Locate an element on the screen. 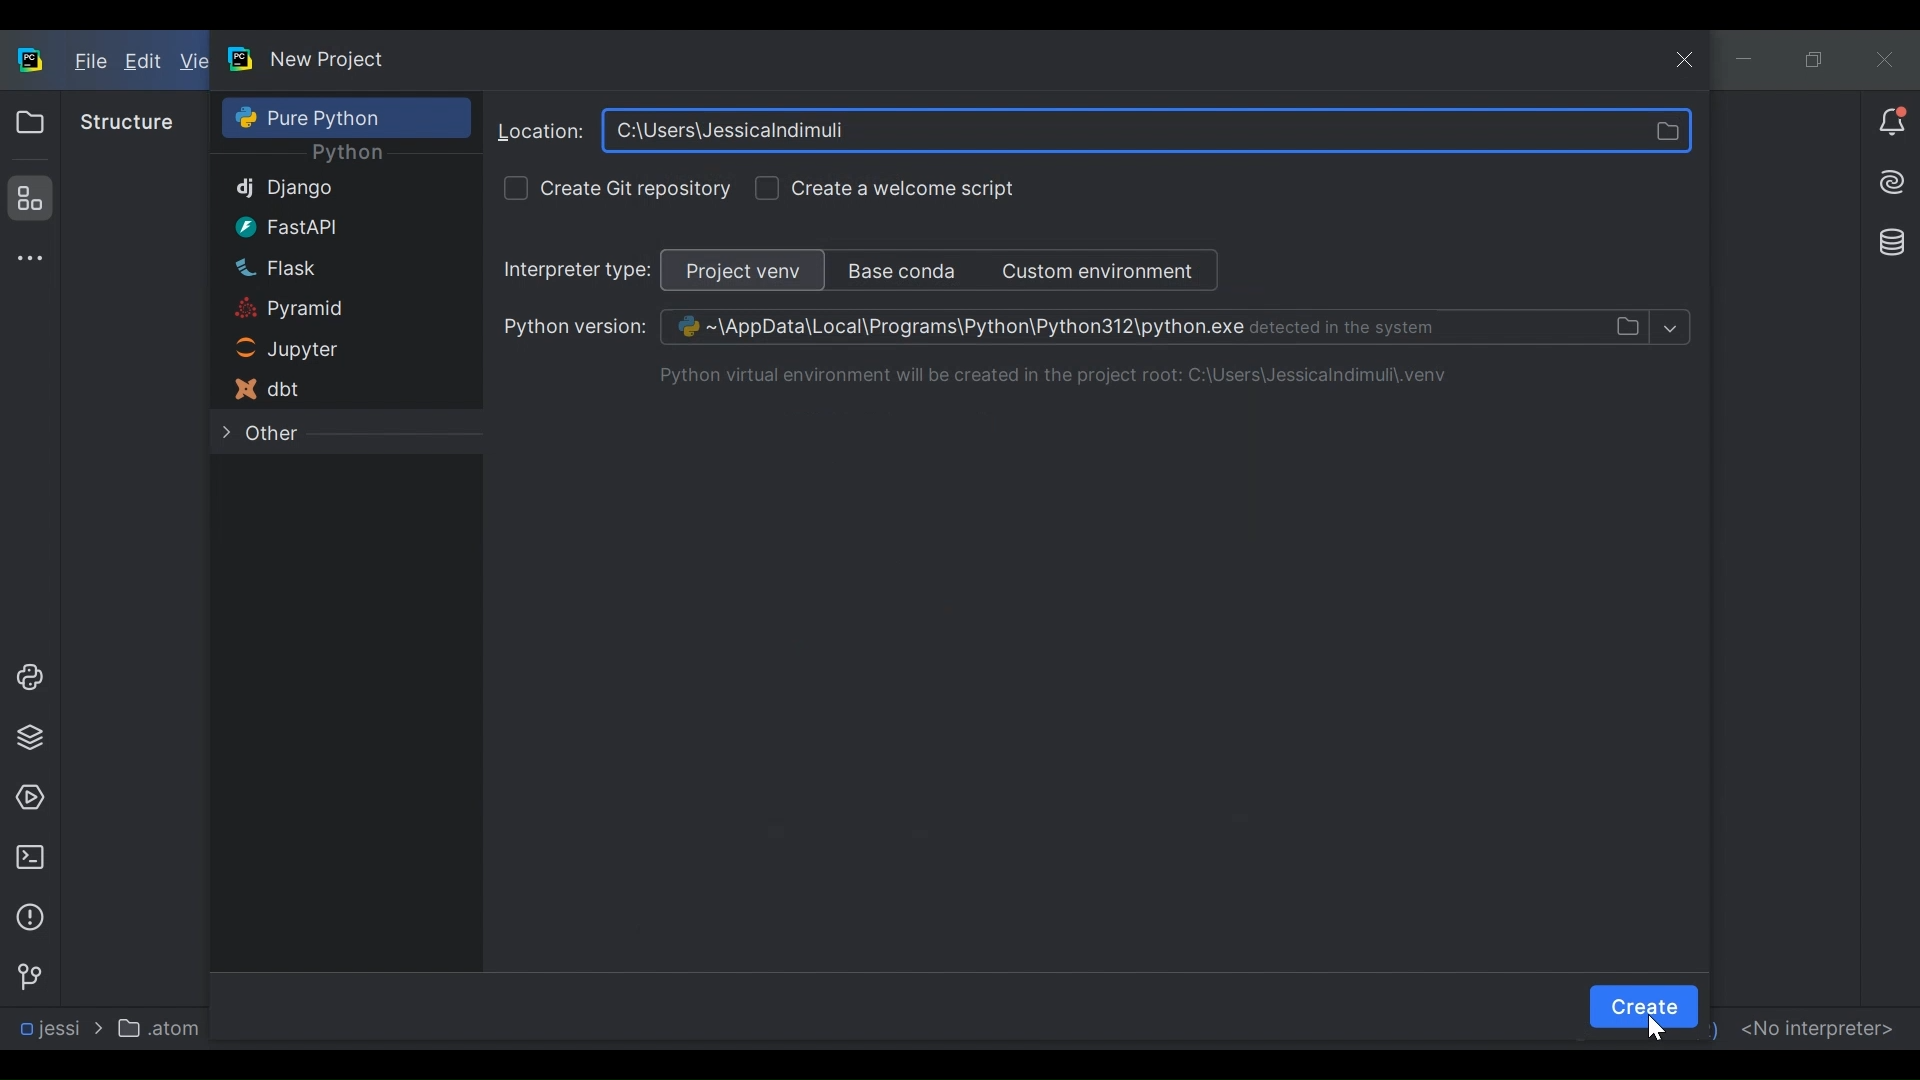 The height and width of the screenshot is (1080, 1920). Database is located at coordinates (1887, 240).